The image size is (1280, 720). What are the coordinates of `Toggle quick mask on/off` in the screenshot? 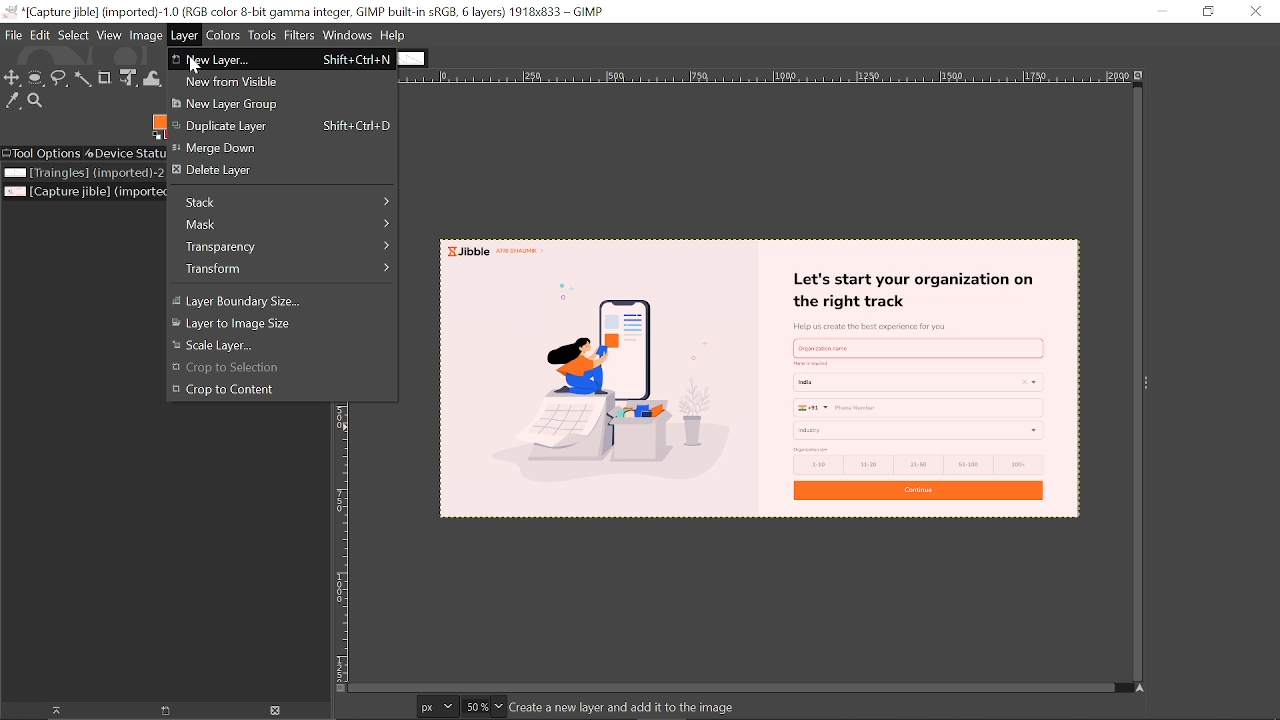 It's located at (339, 690).